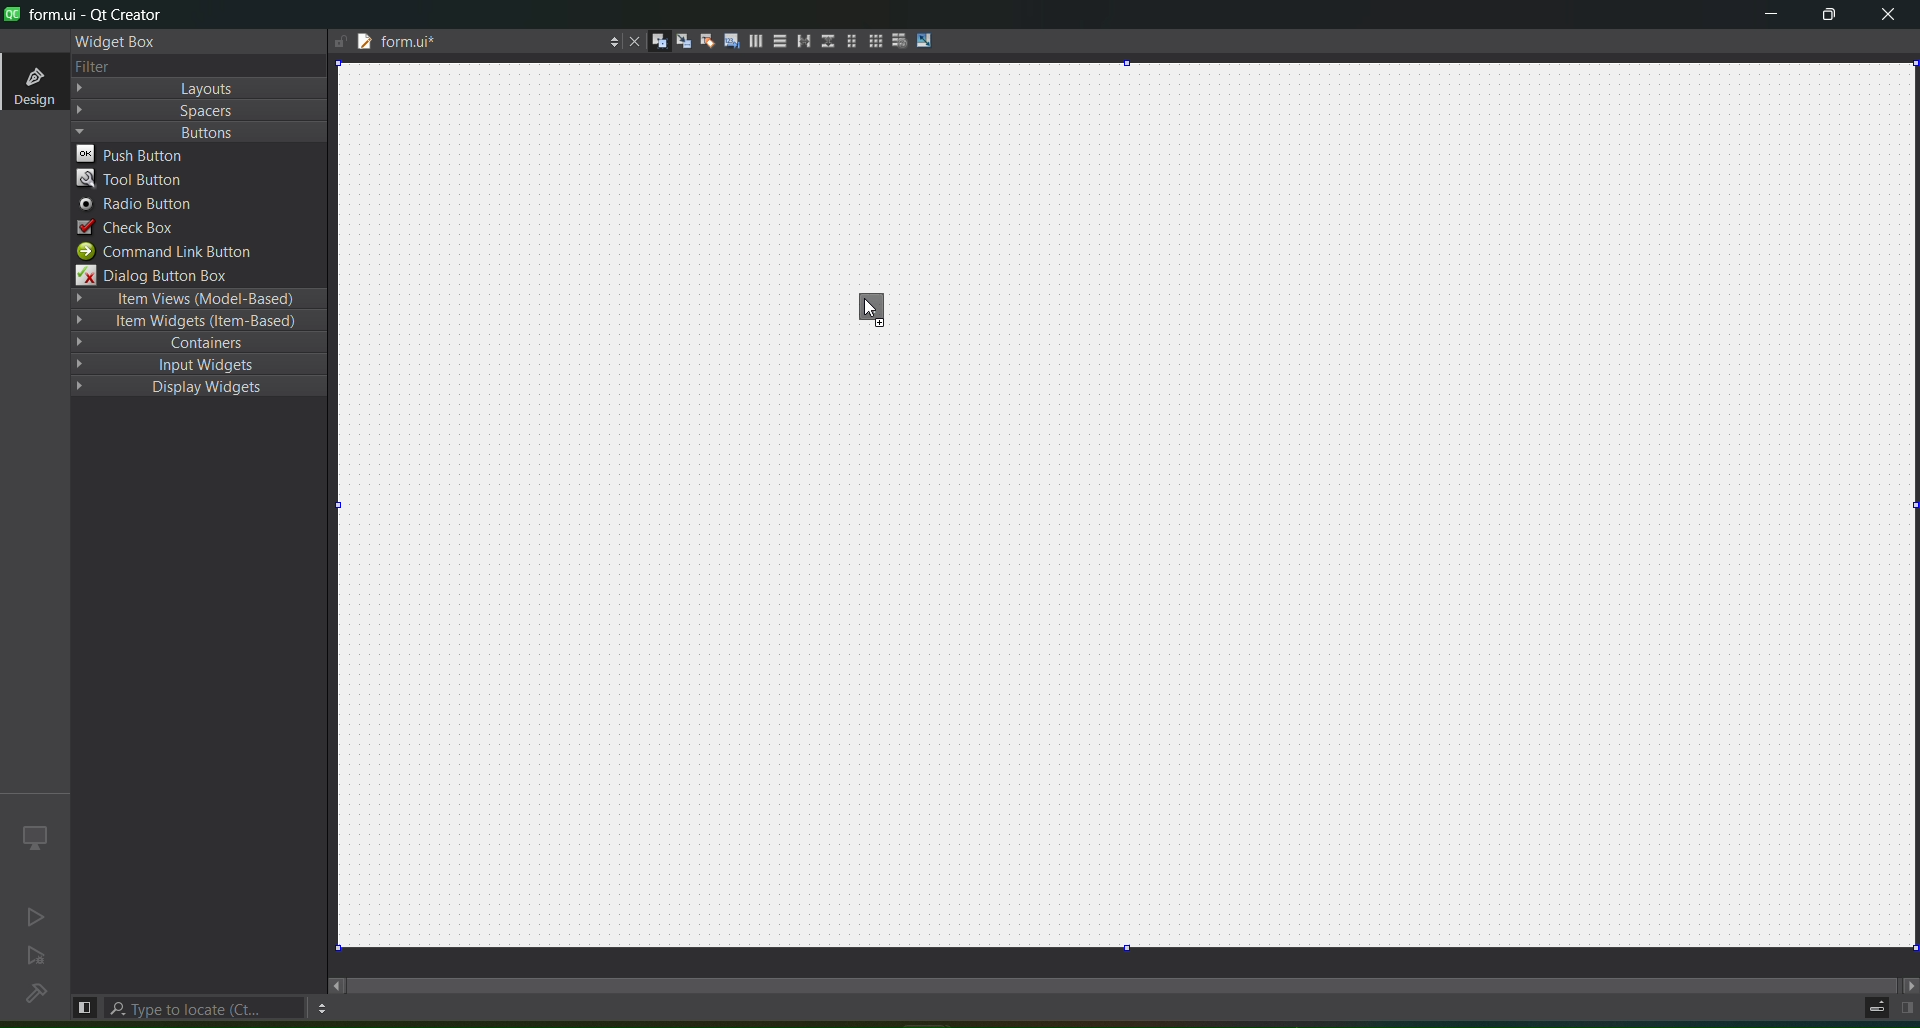 The image size is (1920, 1028). I want to click on Layout, so click(201, 88).